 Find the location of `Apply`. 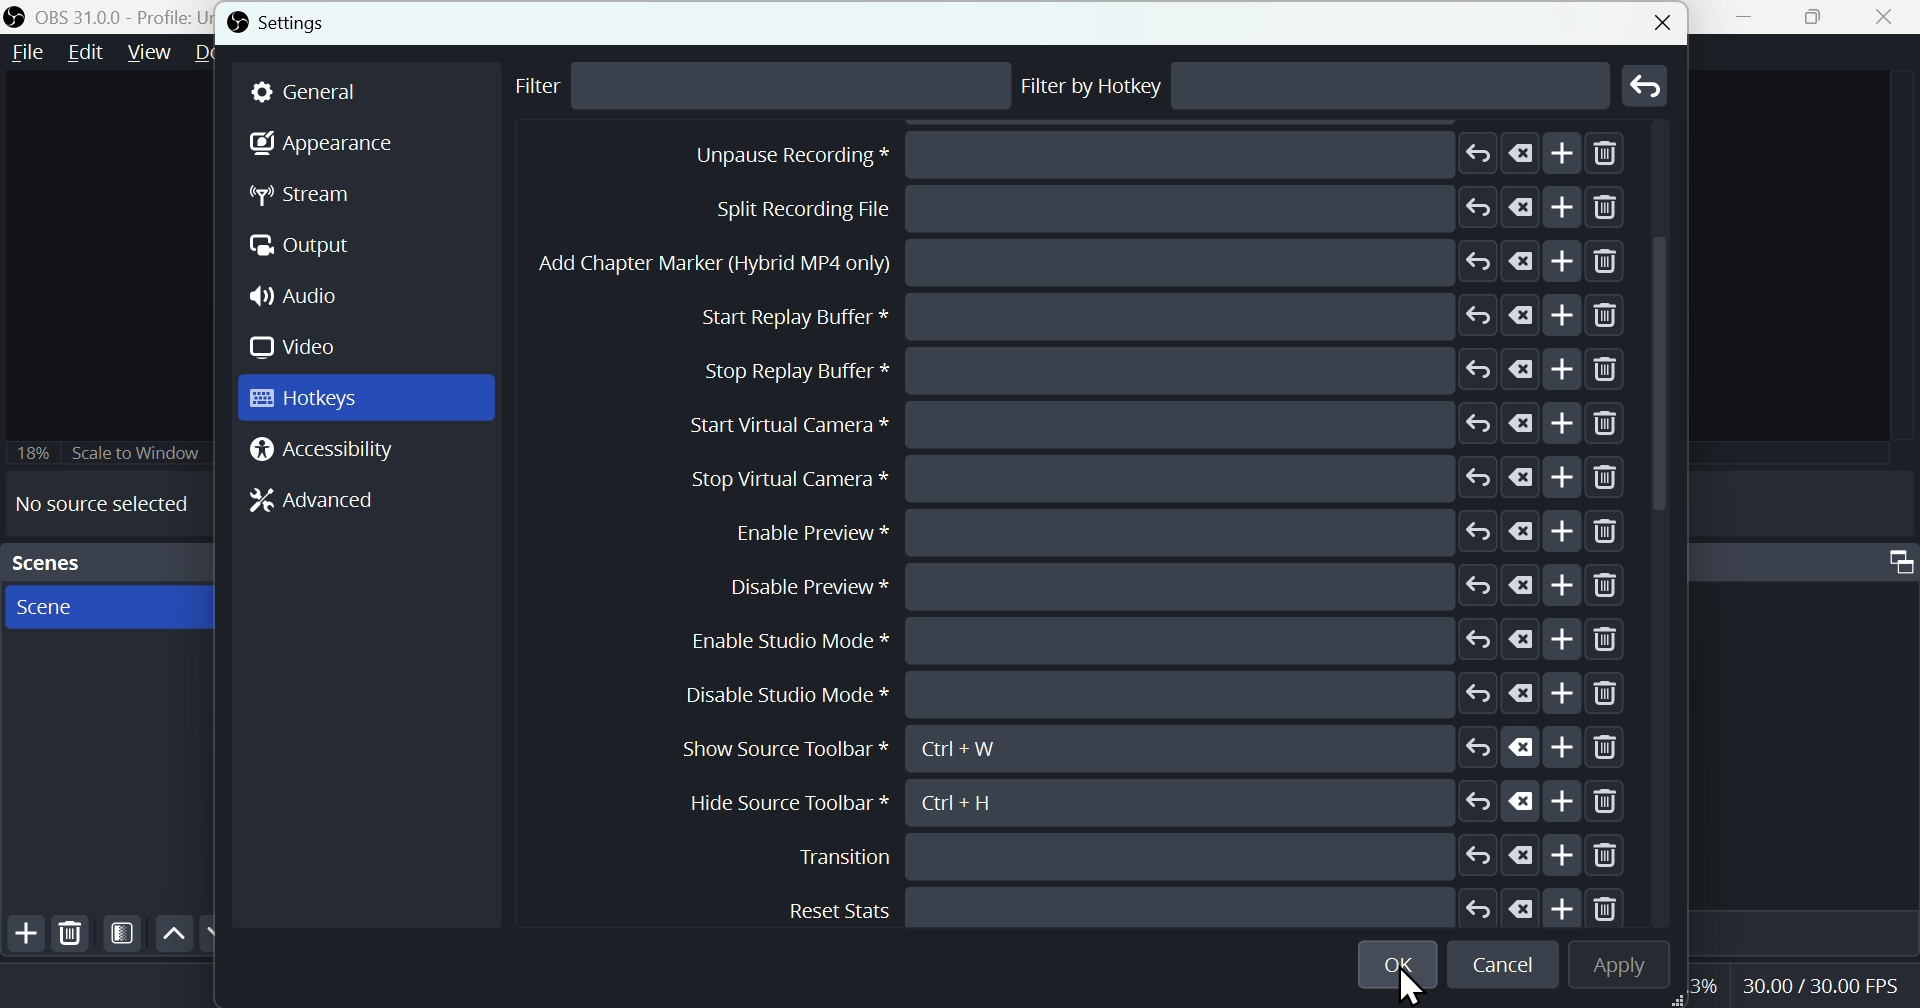

Apply is located at coordinates (1615, 966).